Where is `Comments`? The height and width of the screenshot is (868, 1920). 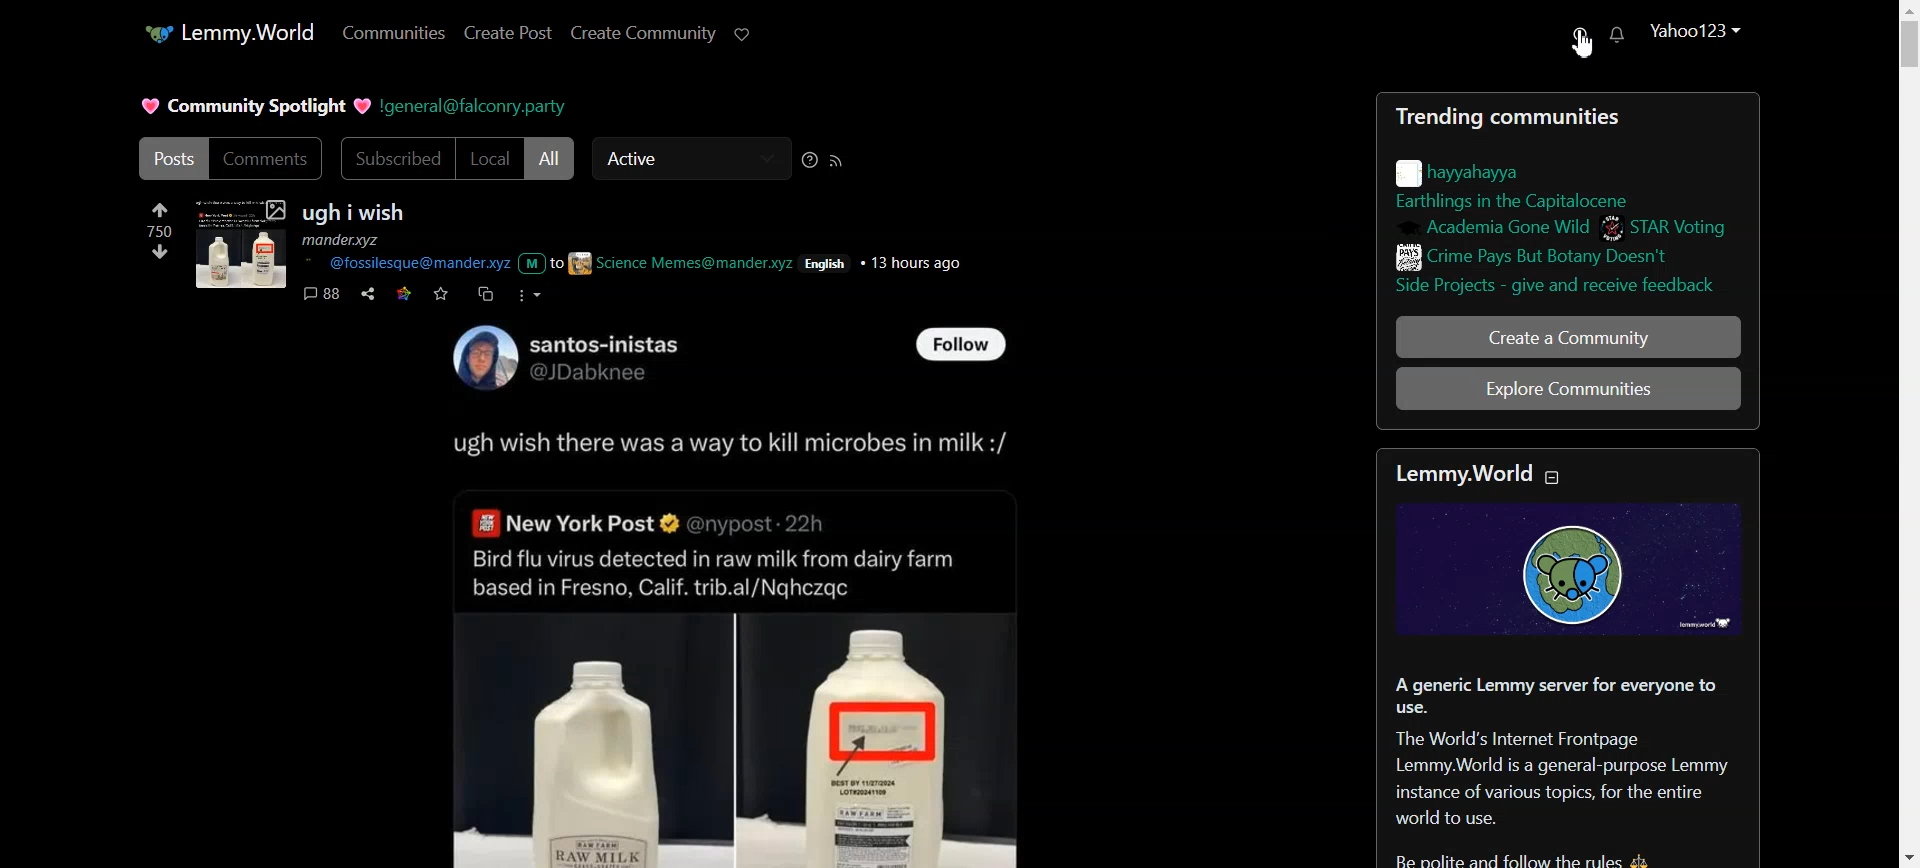
Comments is located at coordinates (271, 157).